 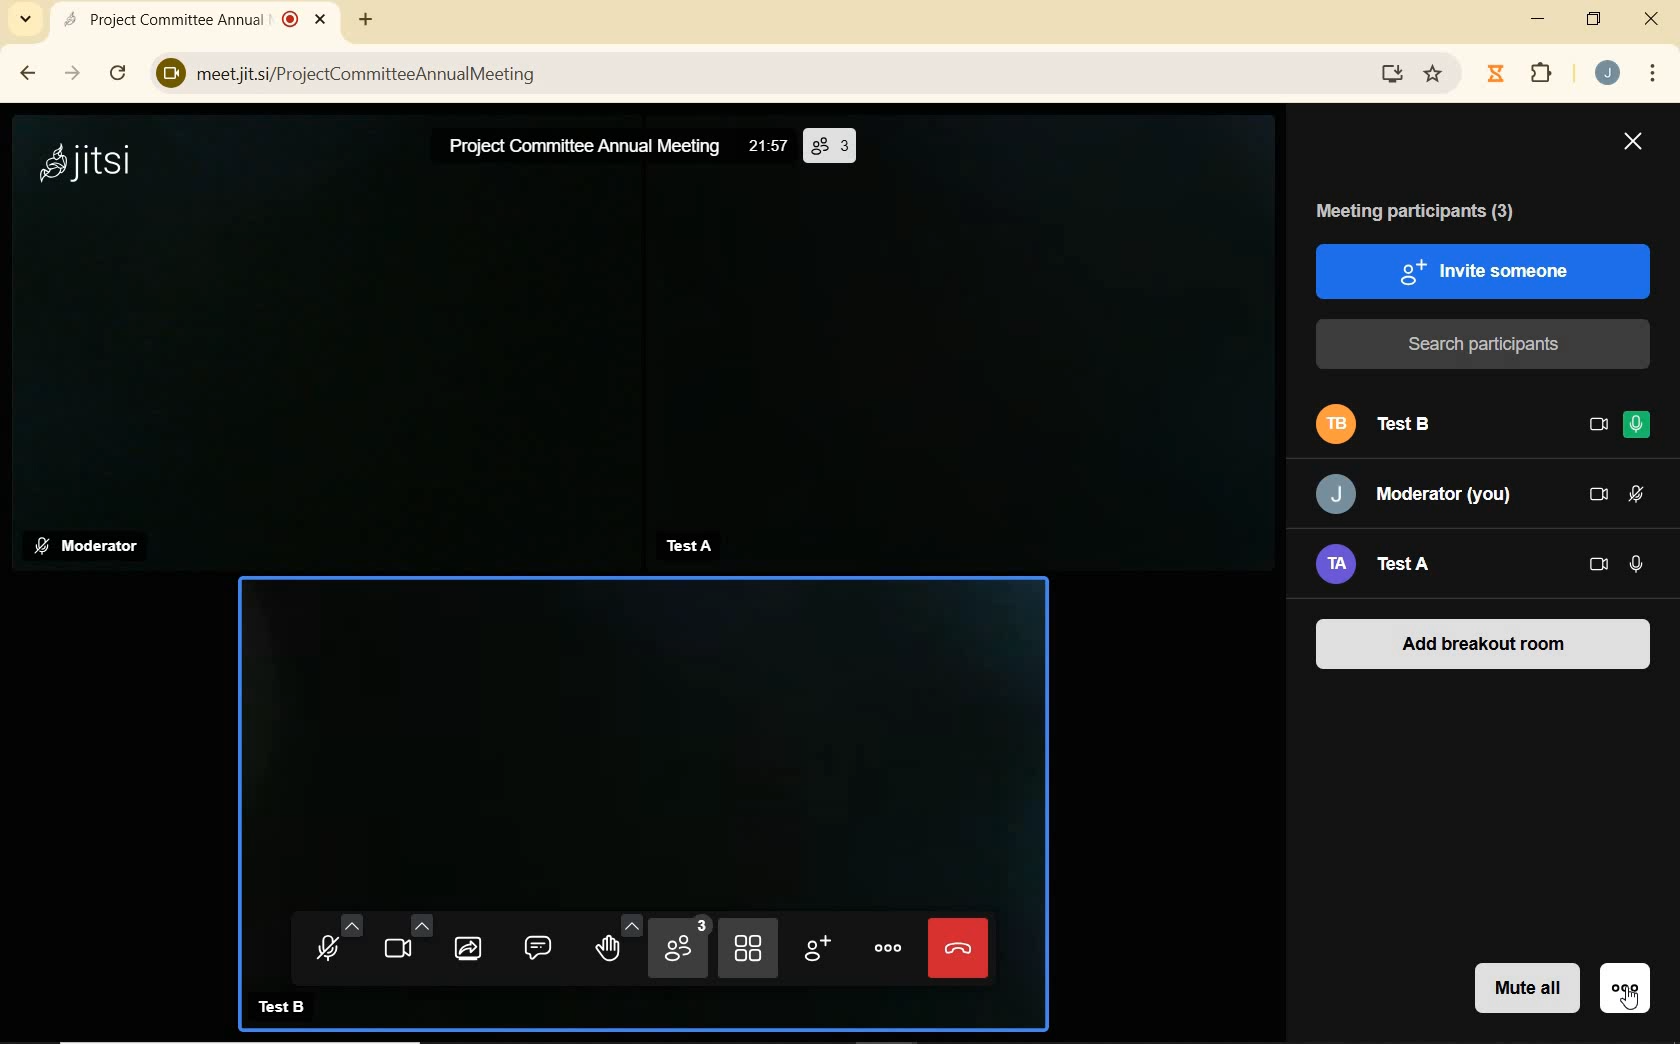 What do you see at coordinates (747, 947) in the screenshot?
I see `Toogle tile view` at bounding box center [747, 947].